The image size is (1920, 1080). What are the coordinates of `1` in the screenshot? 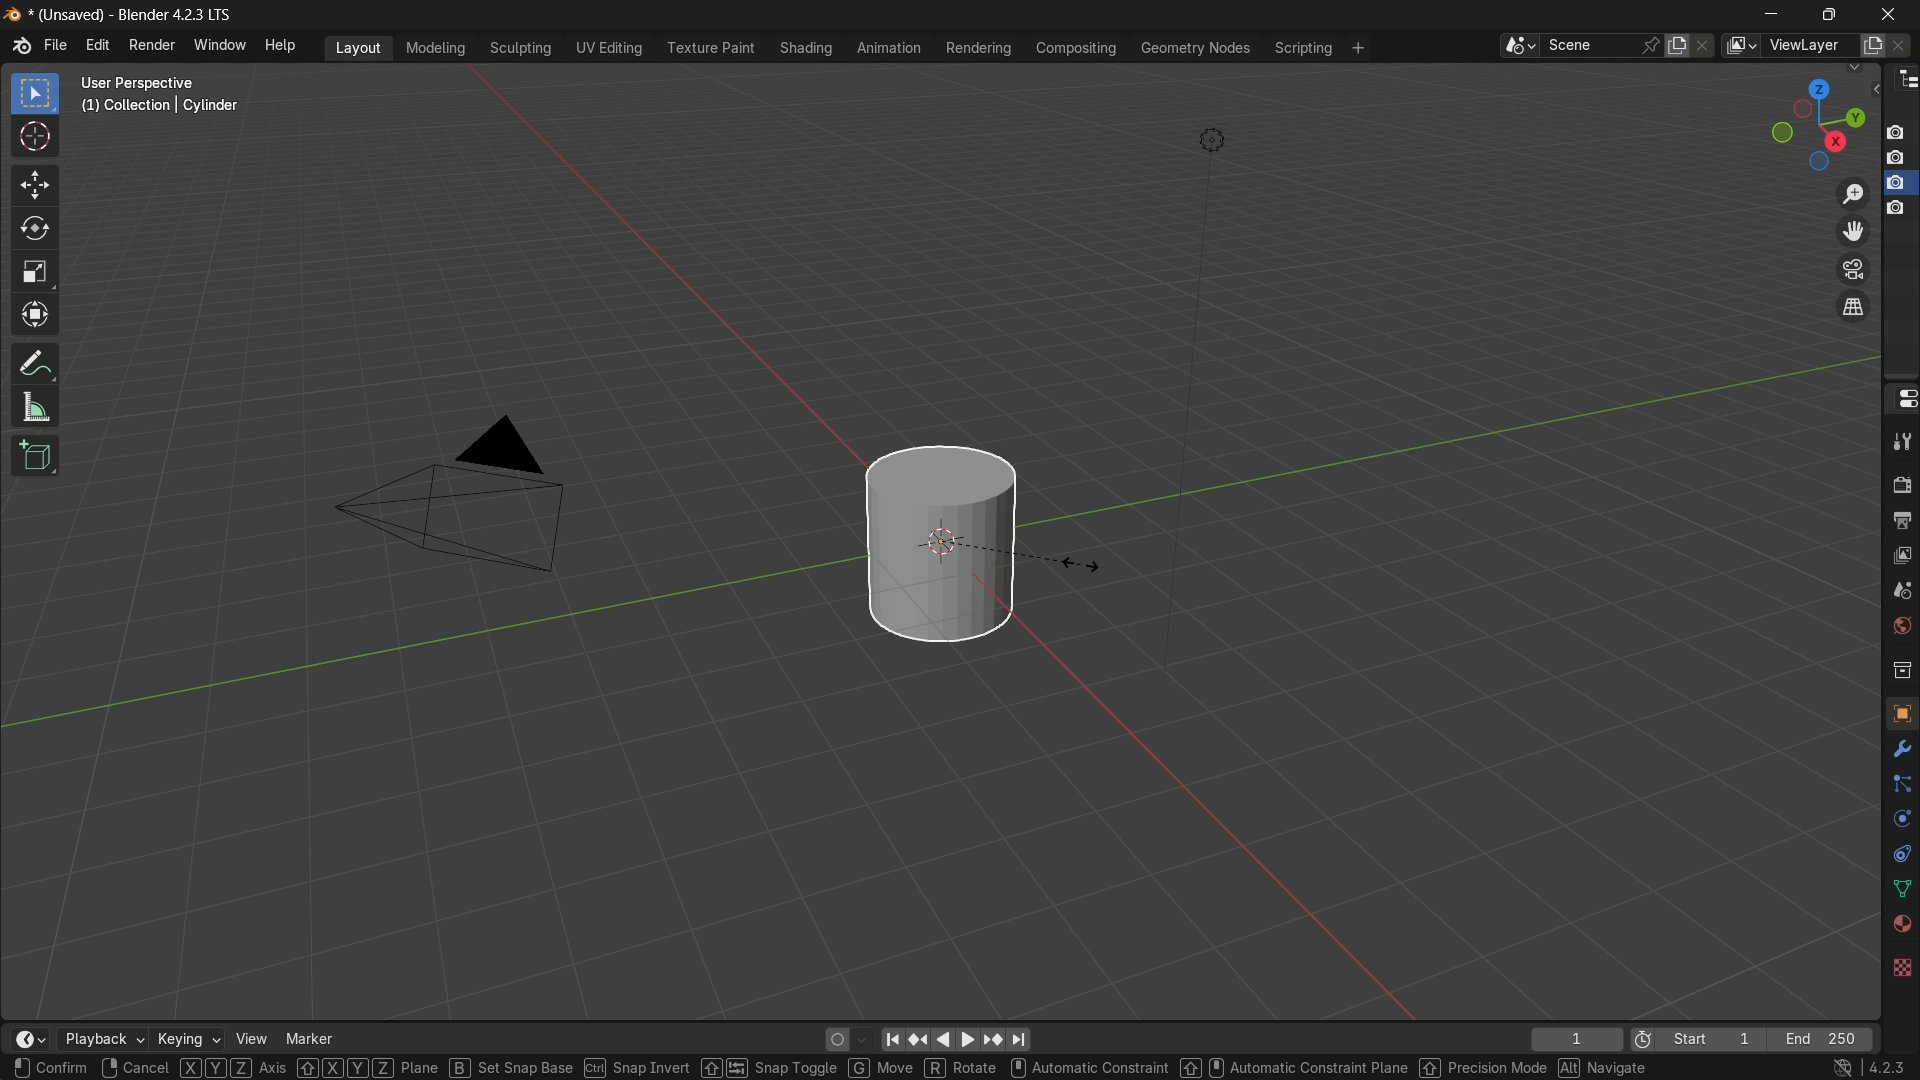 It's located at (1574, 1040).